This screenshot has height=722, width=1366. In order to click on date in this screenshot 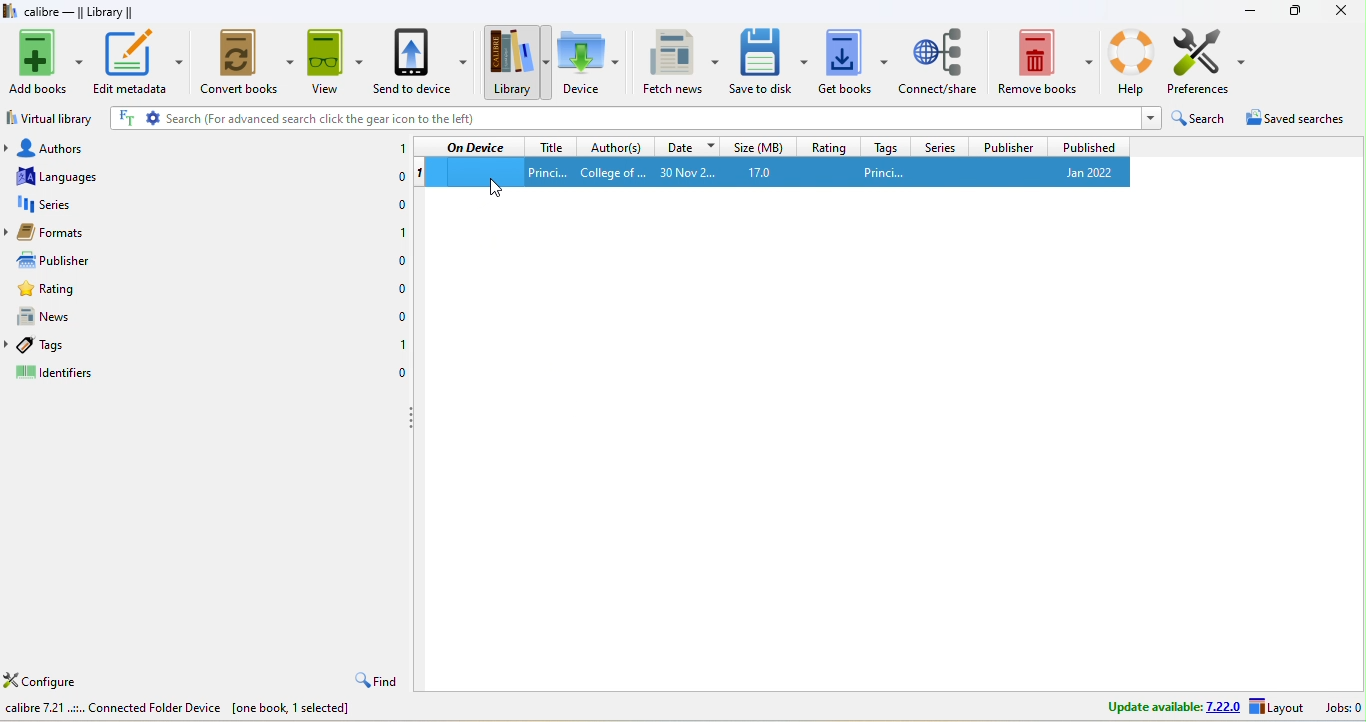, I will do `click(686, 145)`.